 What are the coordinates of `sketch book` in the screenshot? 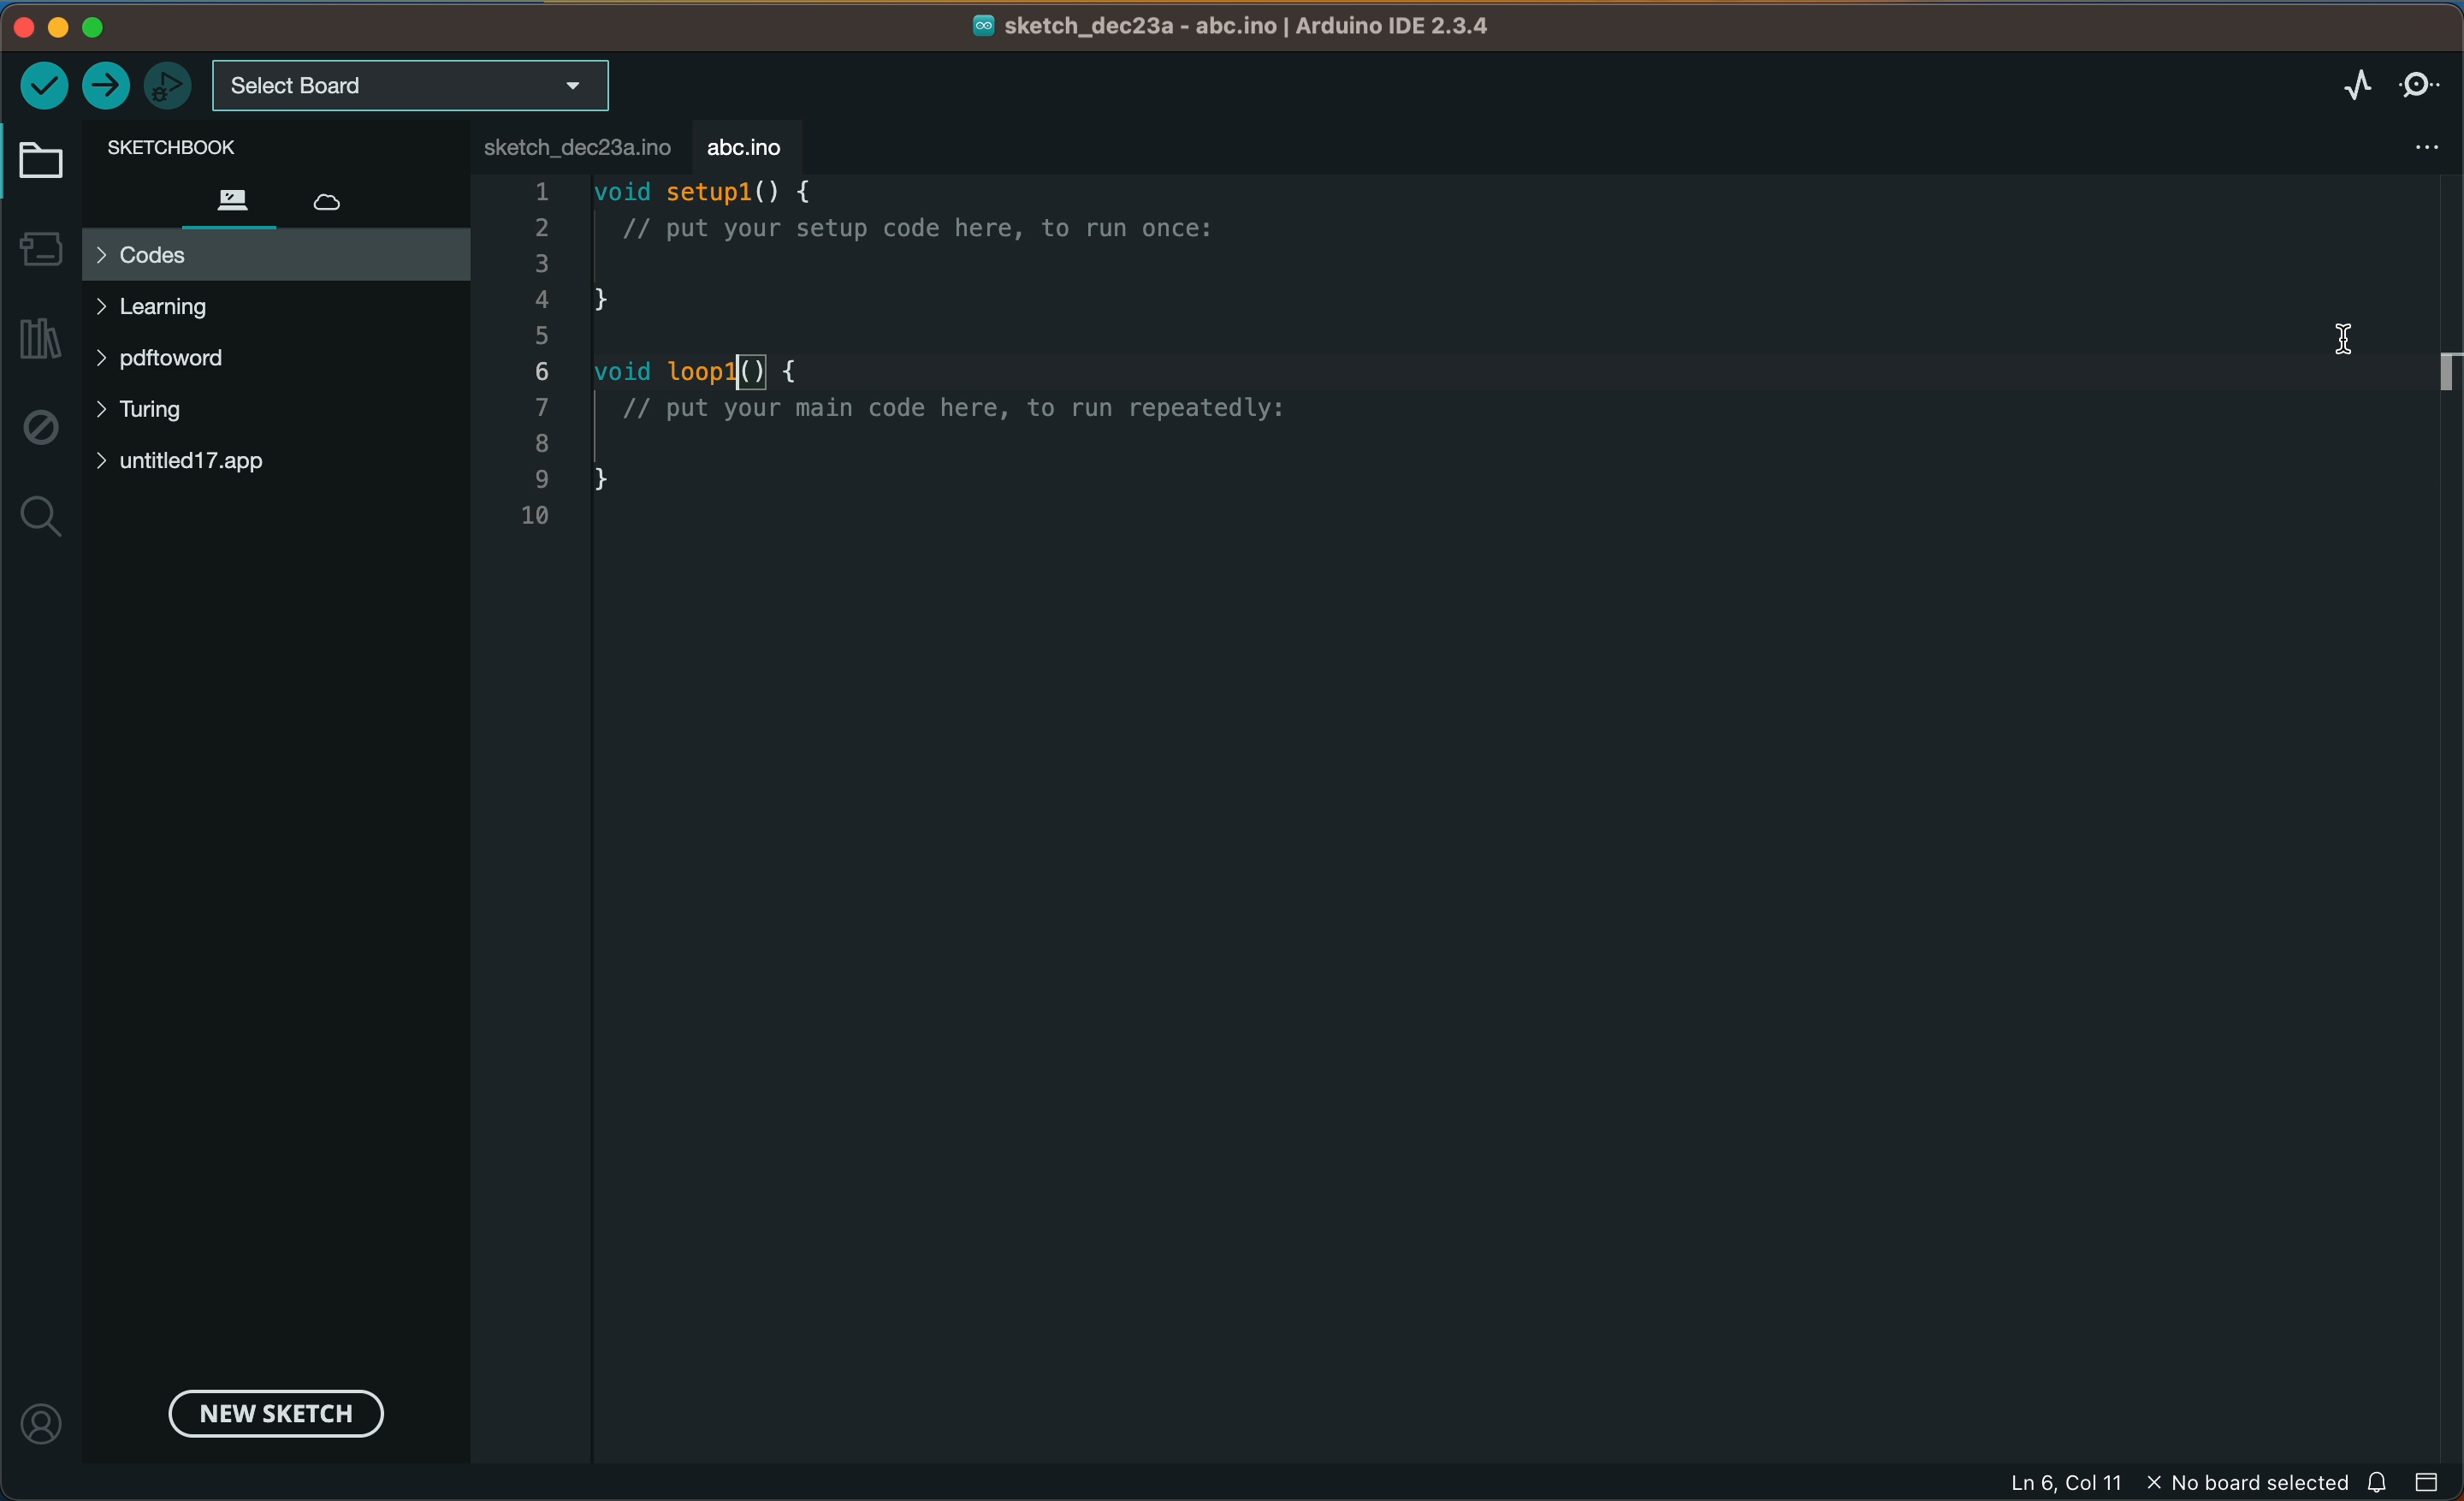 It's located at (184, 148).